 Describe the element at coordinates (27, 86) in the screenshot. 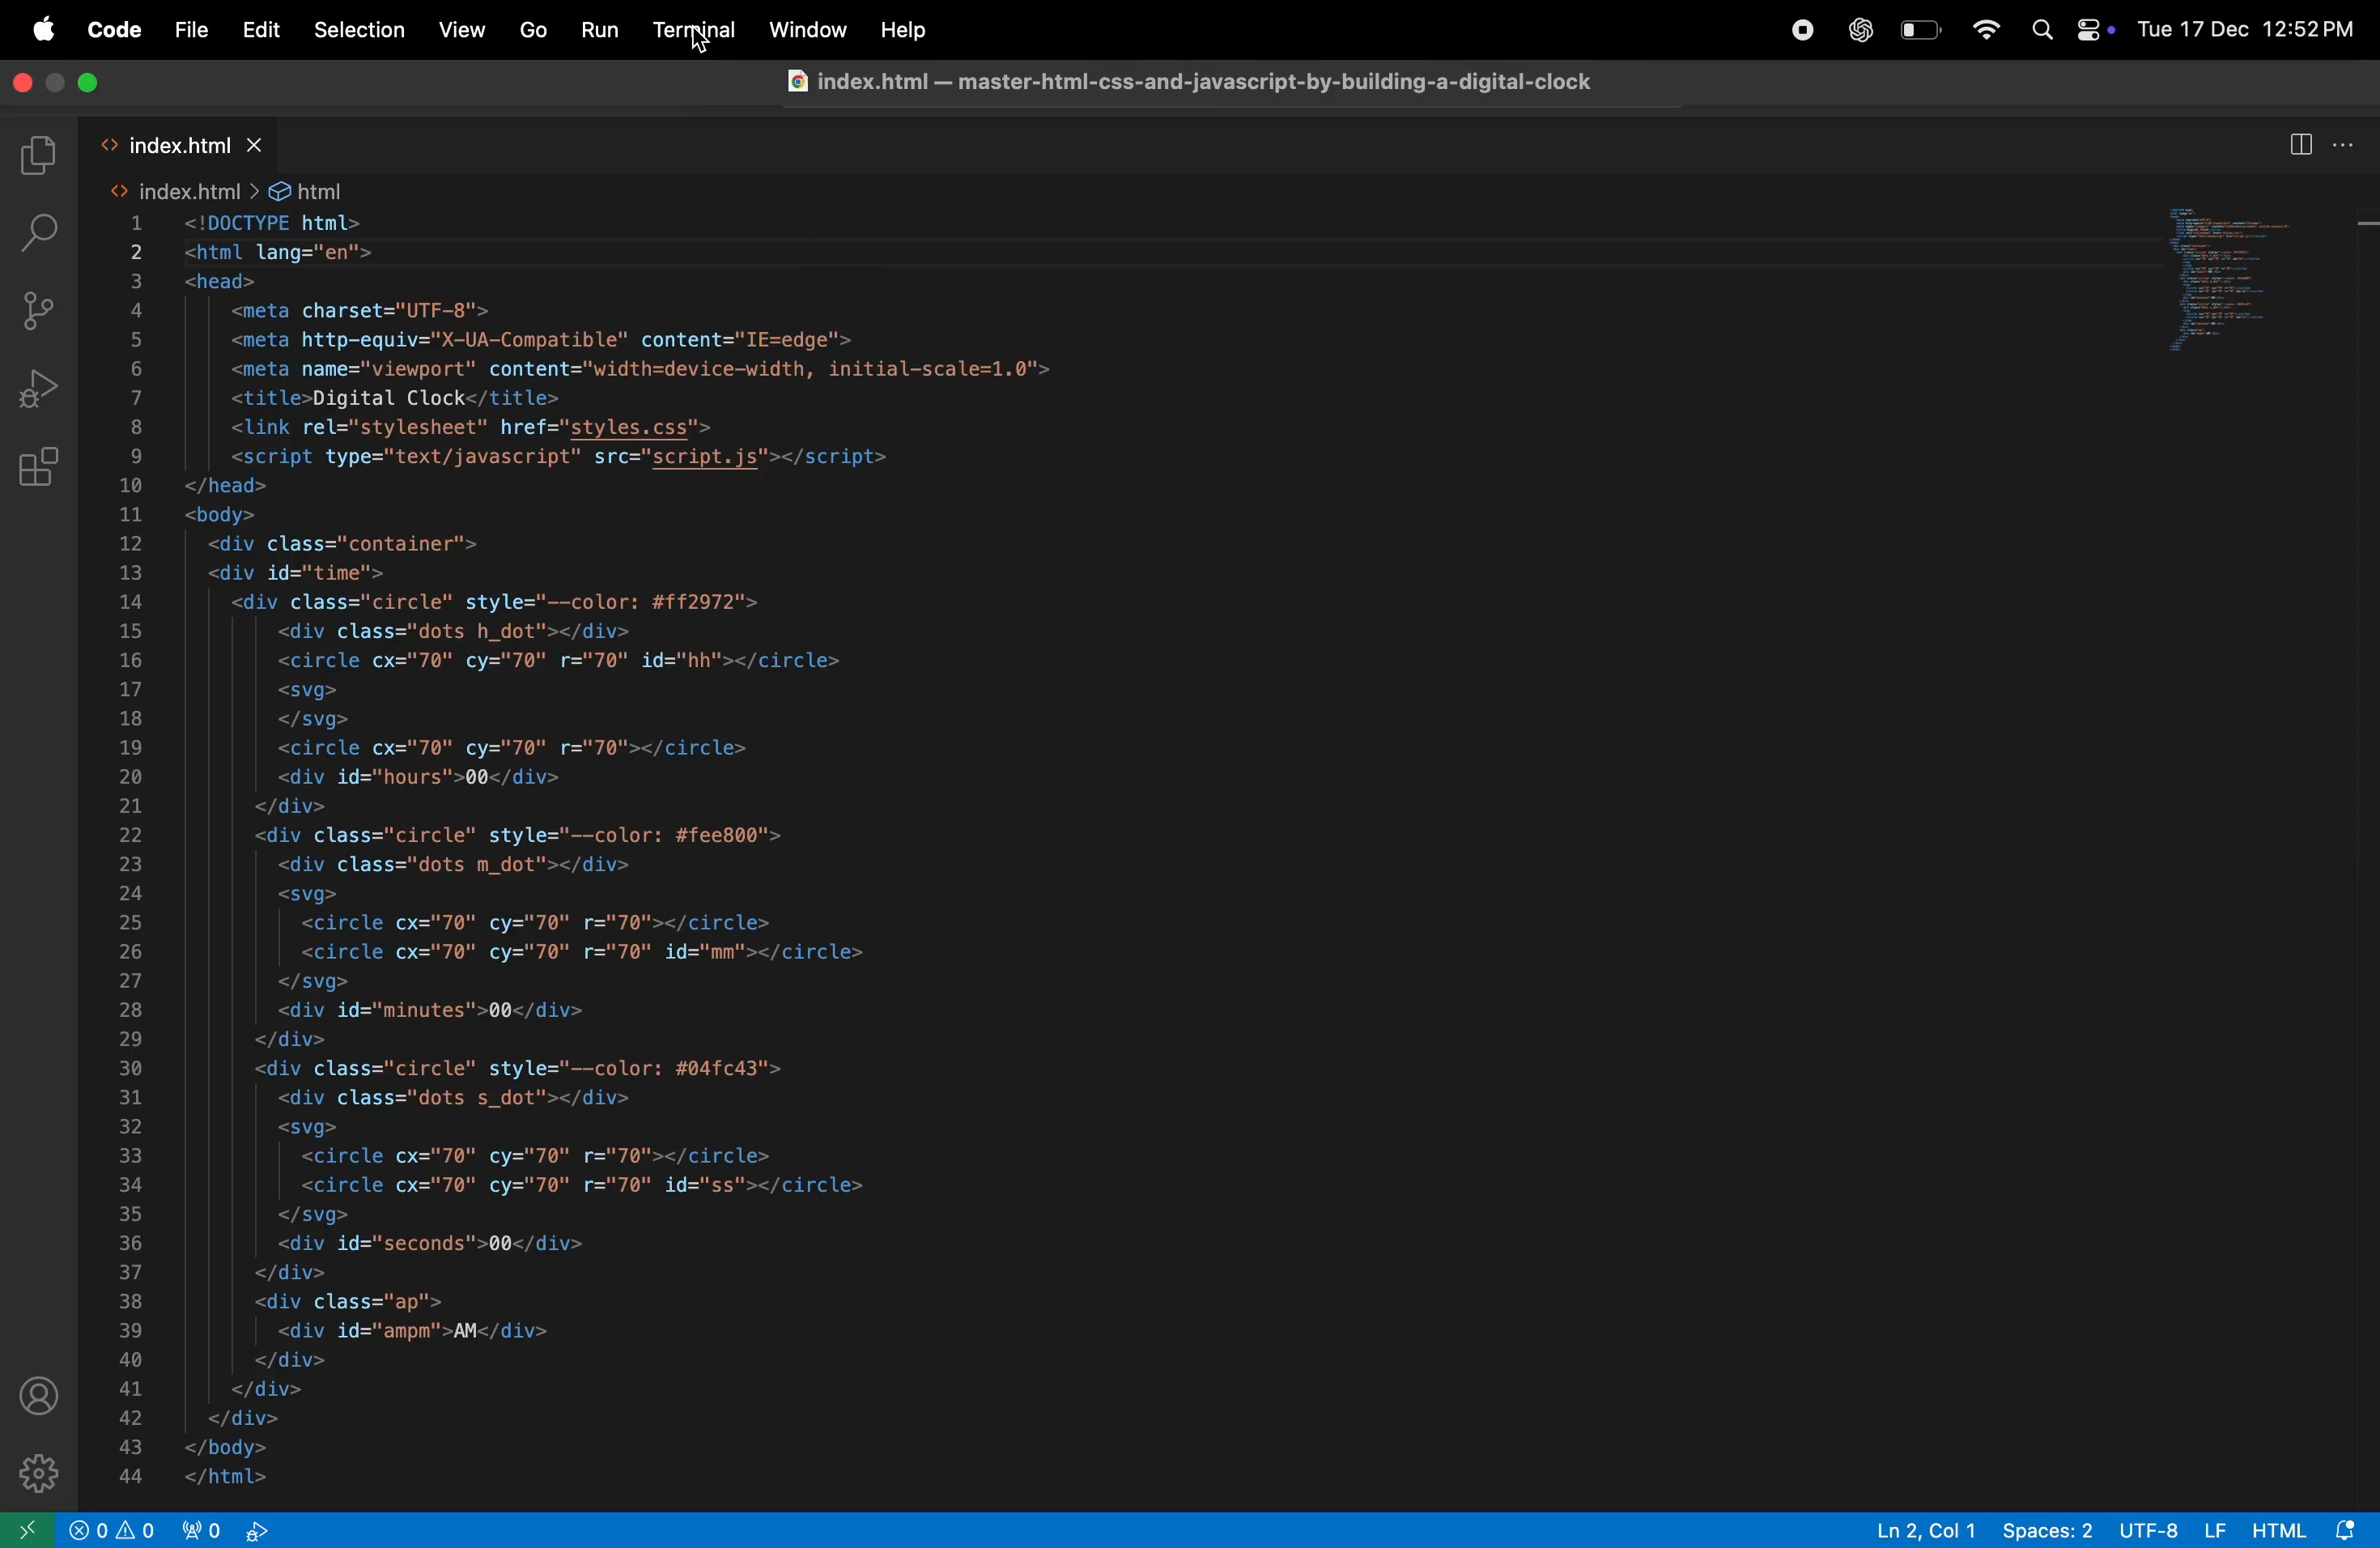

I see `close` at that location.